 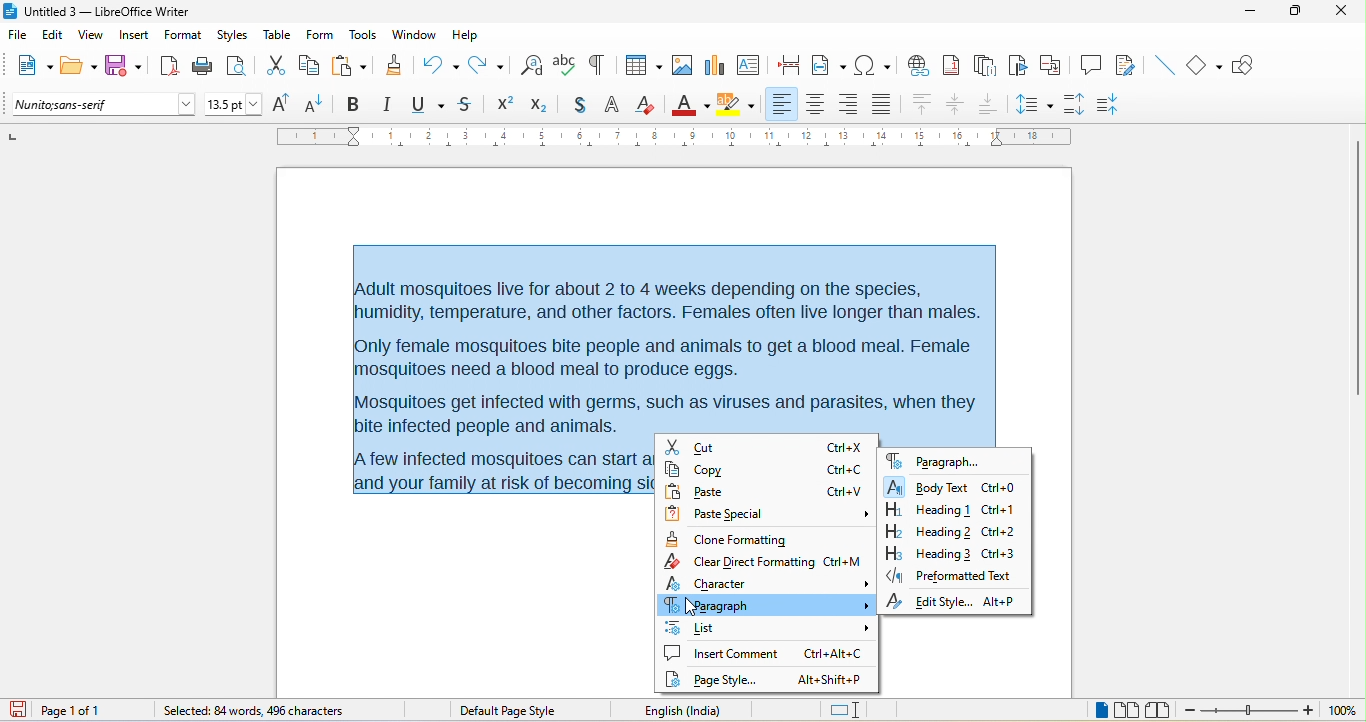 What do you see at coordinates (491, 64) in the screenshot?
I see `redo` at bounding box center [491, 64].